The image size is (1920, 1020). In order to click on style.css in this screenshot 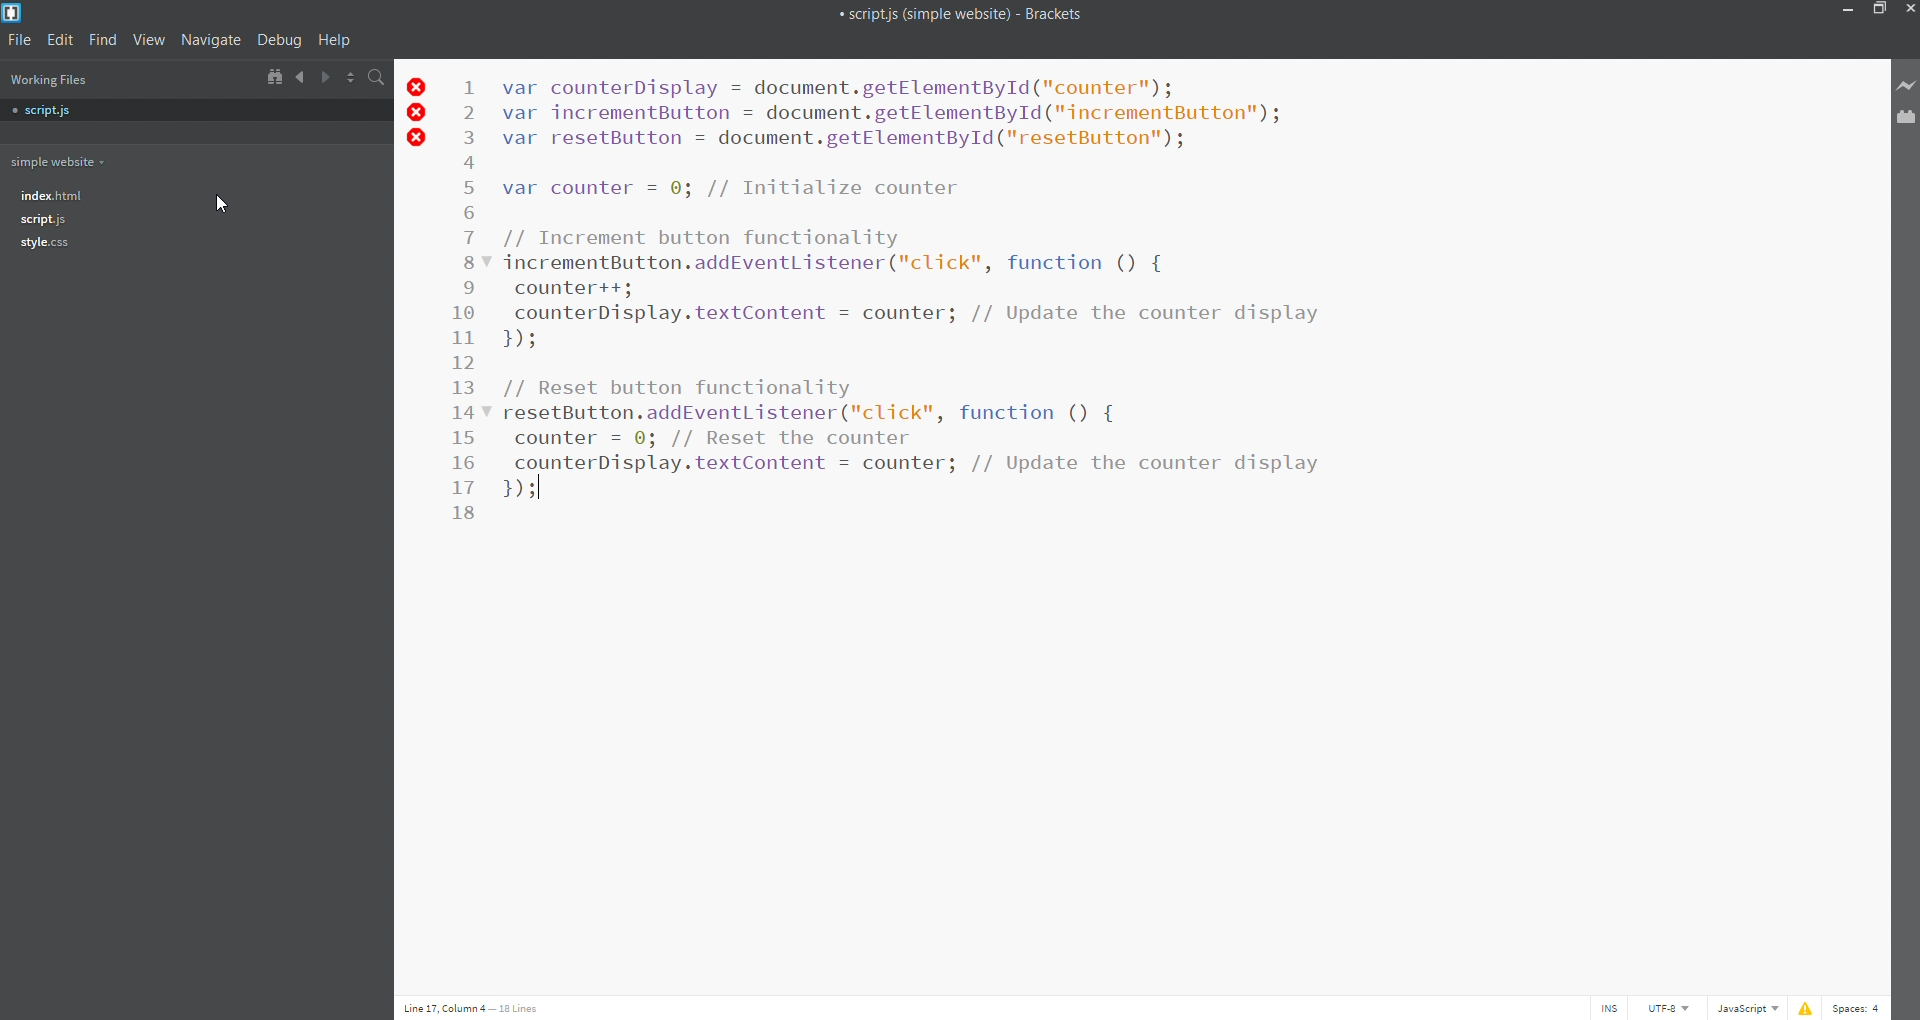, I will do `click(46, 244)`.